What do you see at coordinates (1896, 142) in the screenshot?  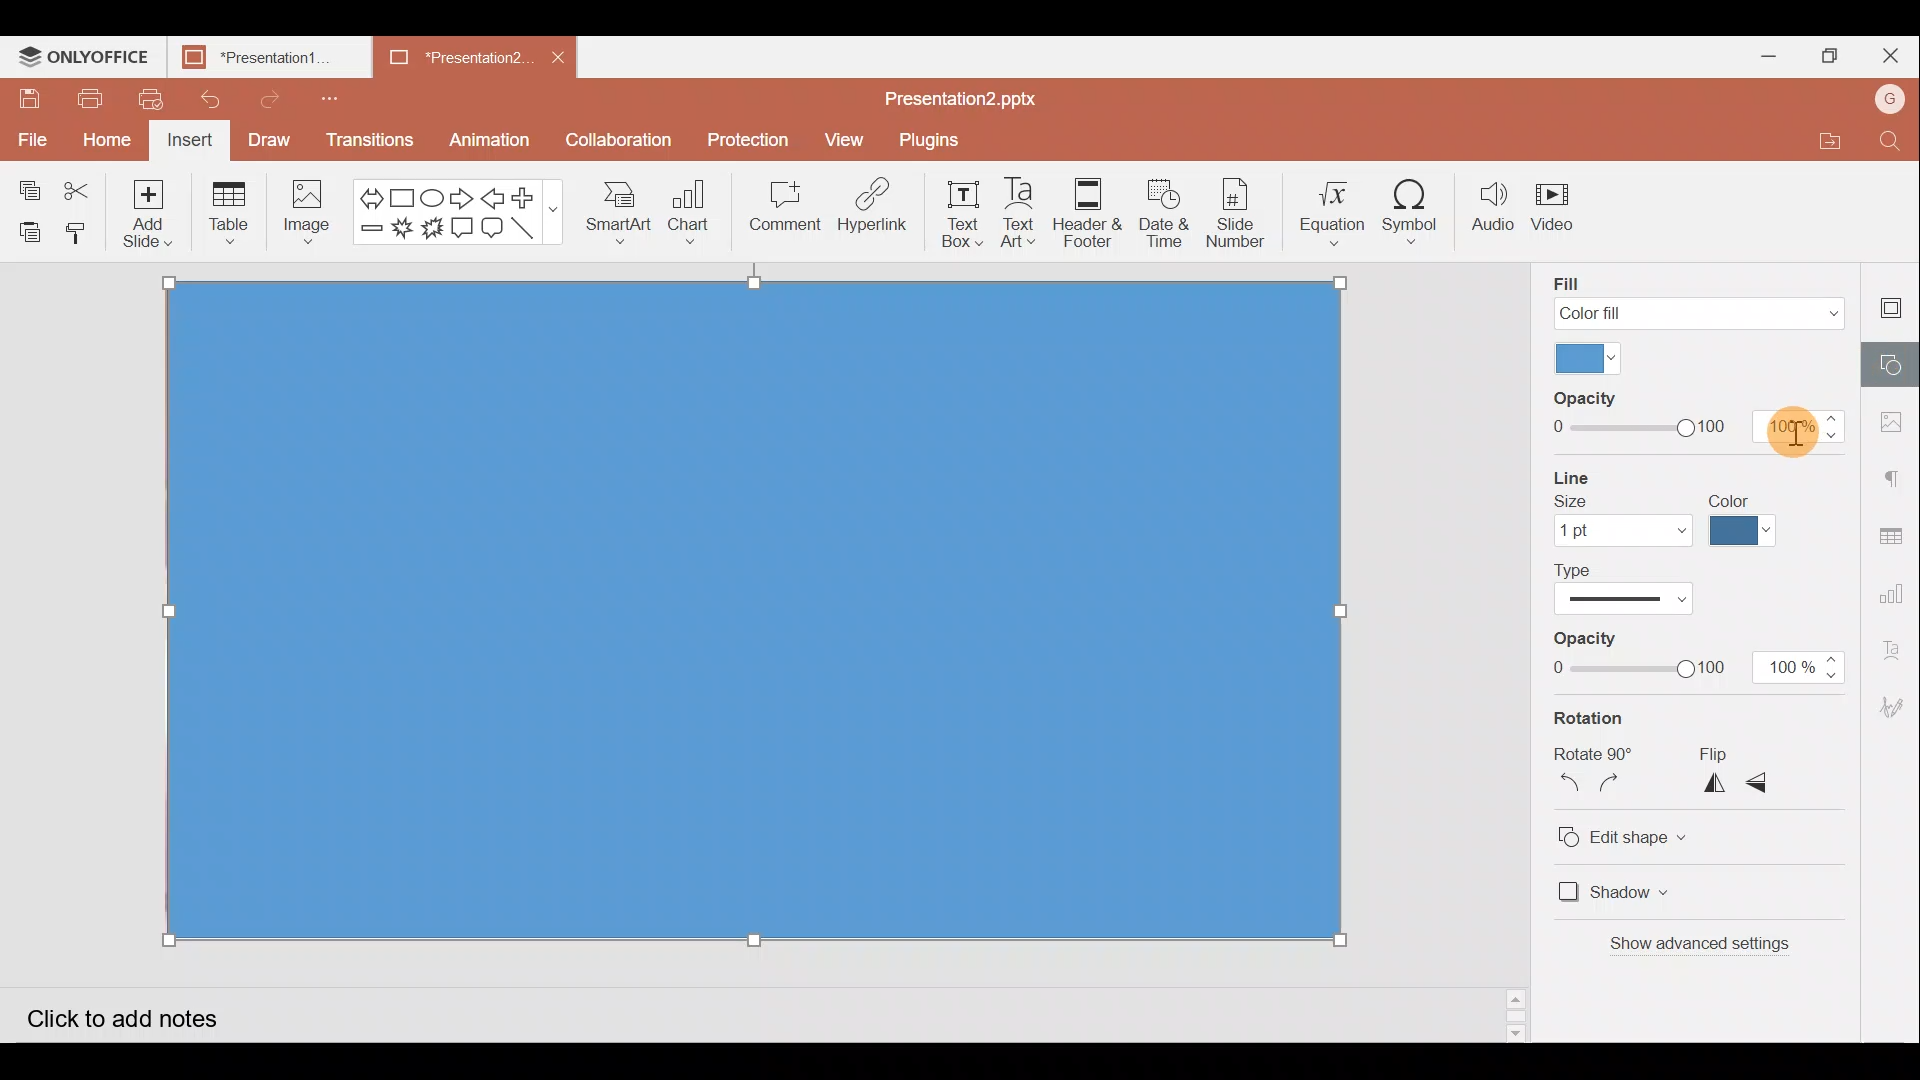 I see `Find` at bounding box center [1896, 142].